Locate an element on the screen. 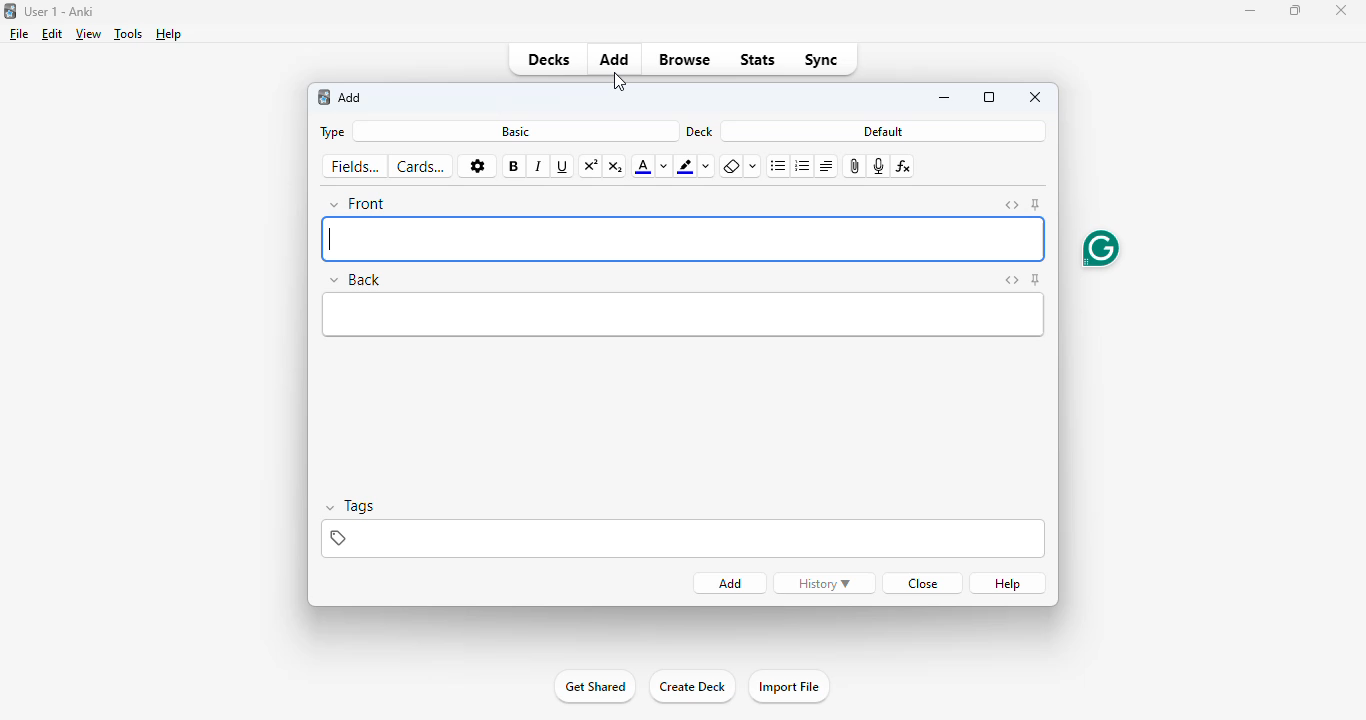  bold is located at coordinates (514, 166).